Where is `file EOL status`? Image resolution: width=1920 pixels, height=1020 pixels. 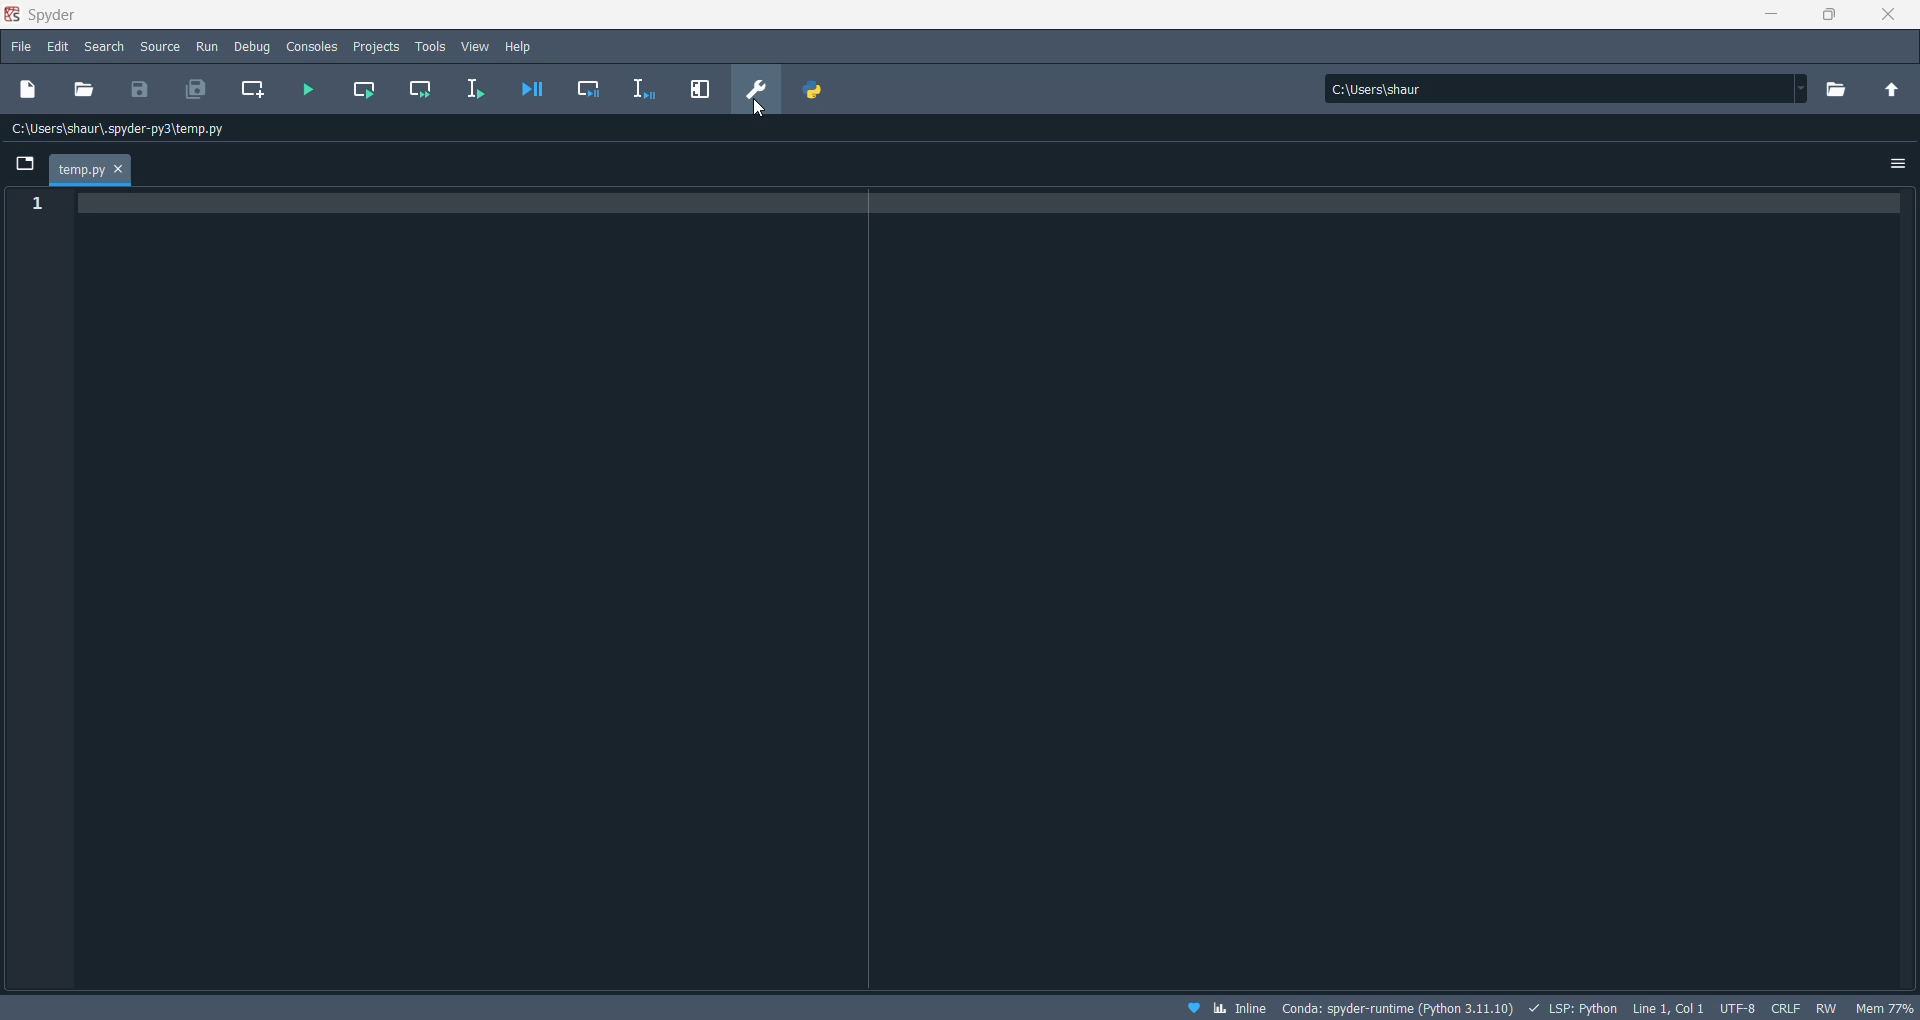 file EOL status is located at coordinates (1784, 1006).